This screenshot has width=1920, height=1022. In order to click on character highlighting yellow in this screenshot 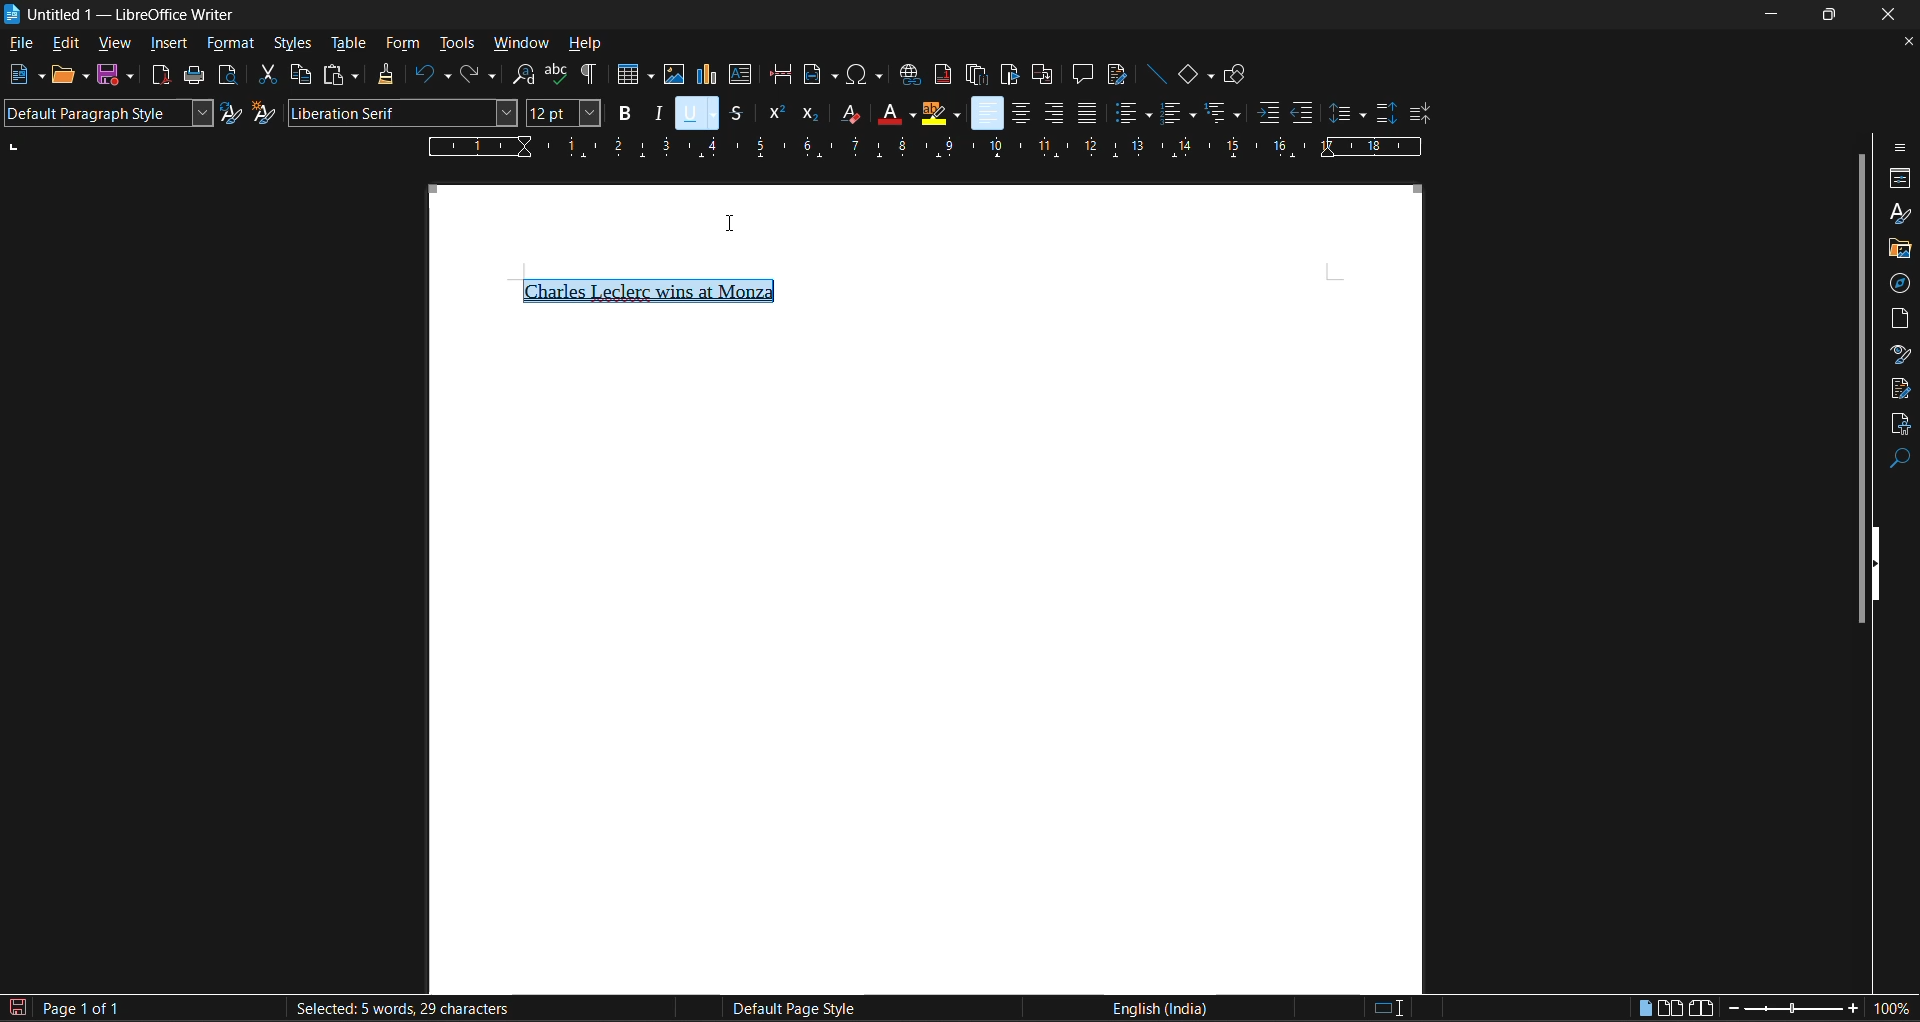, I will do `click(941, 114)`.